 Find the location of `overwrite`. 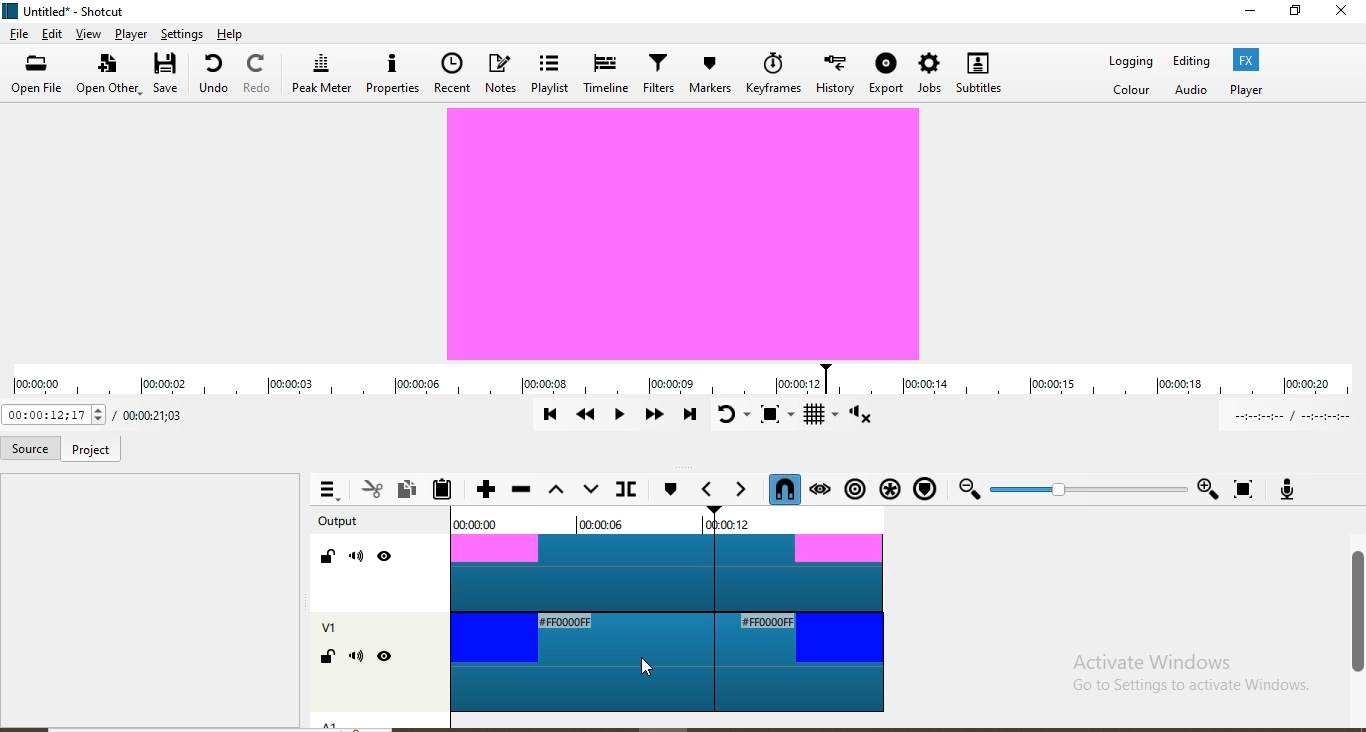

overwrite is located at coordinates (594, 488).